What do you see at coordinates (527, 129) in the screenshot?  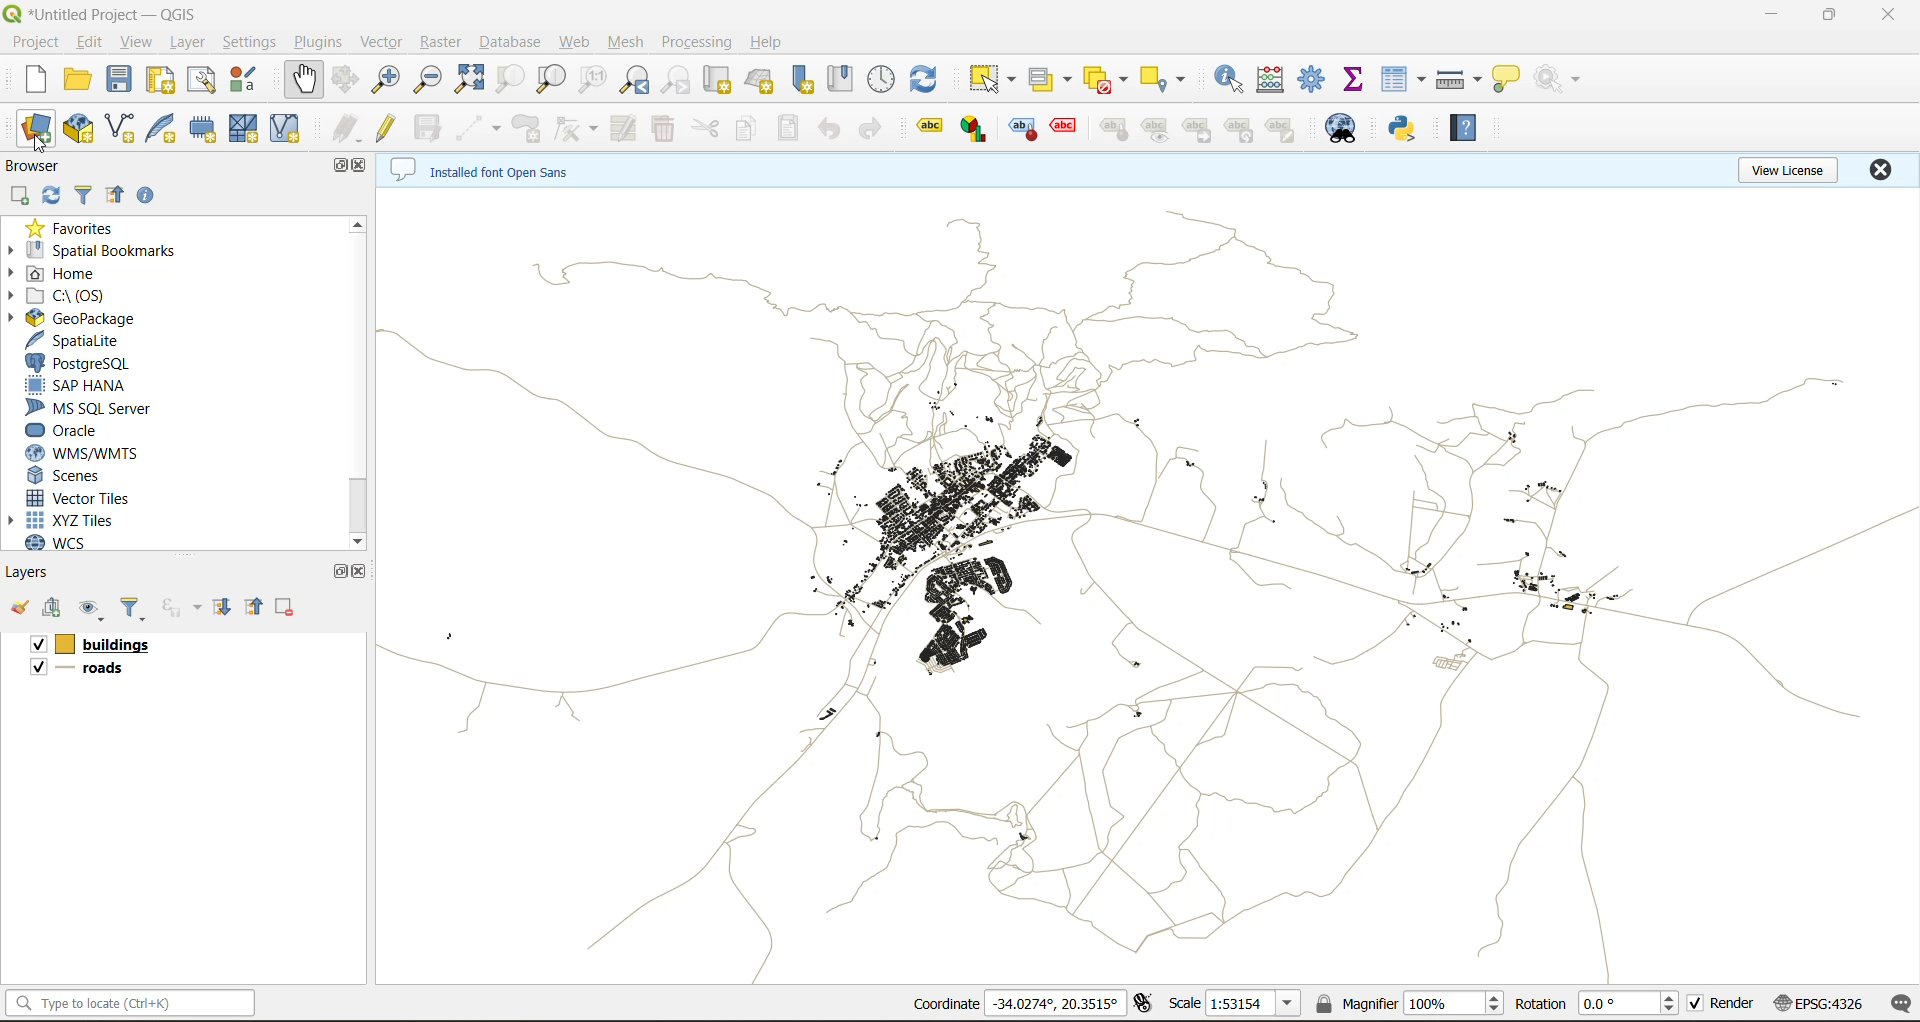 I see `add polygon` at bounding box center [527, 129].